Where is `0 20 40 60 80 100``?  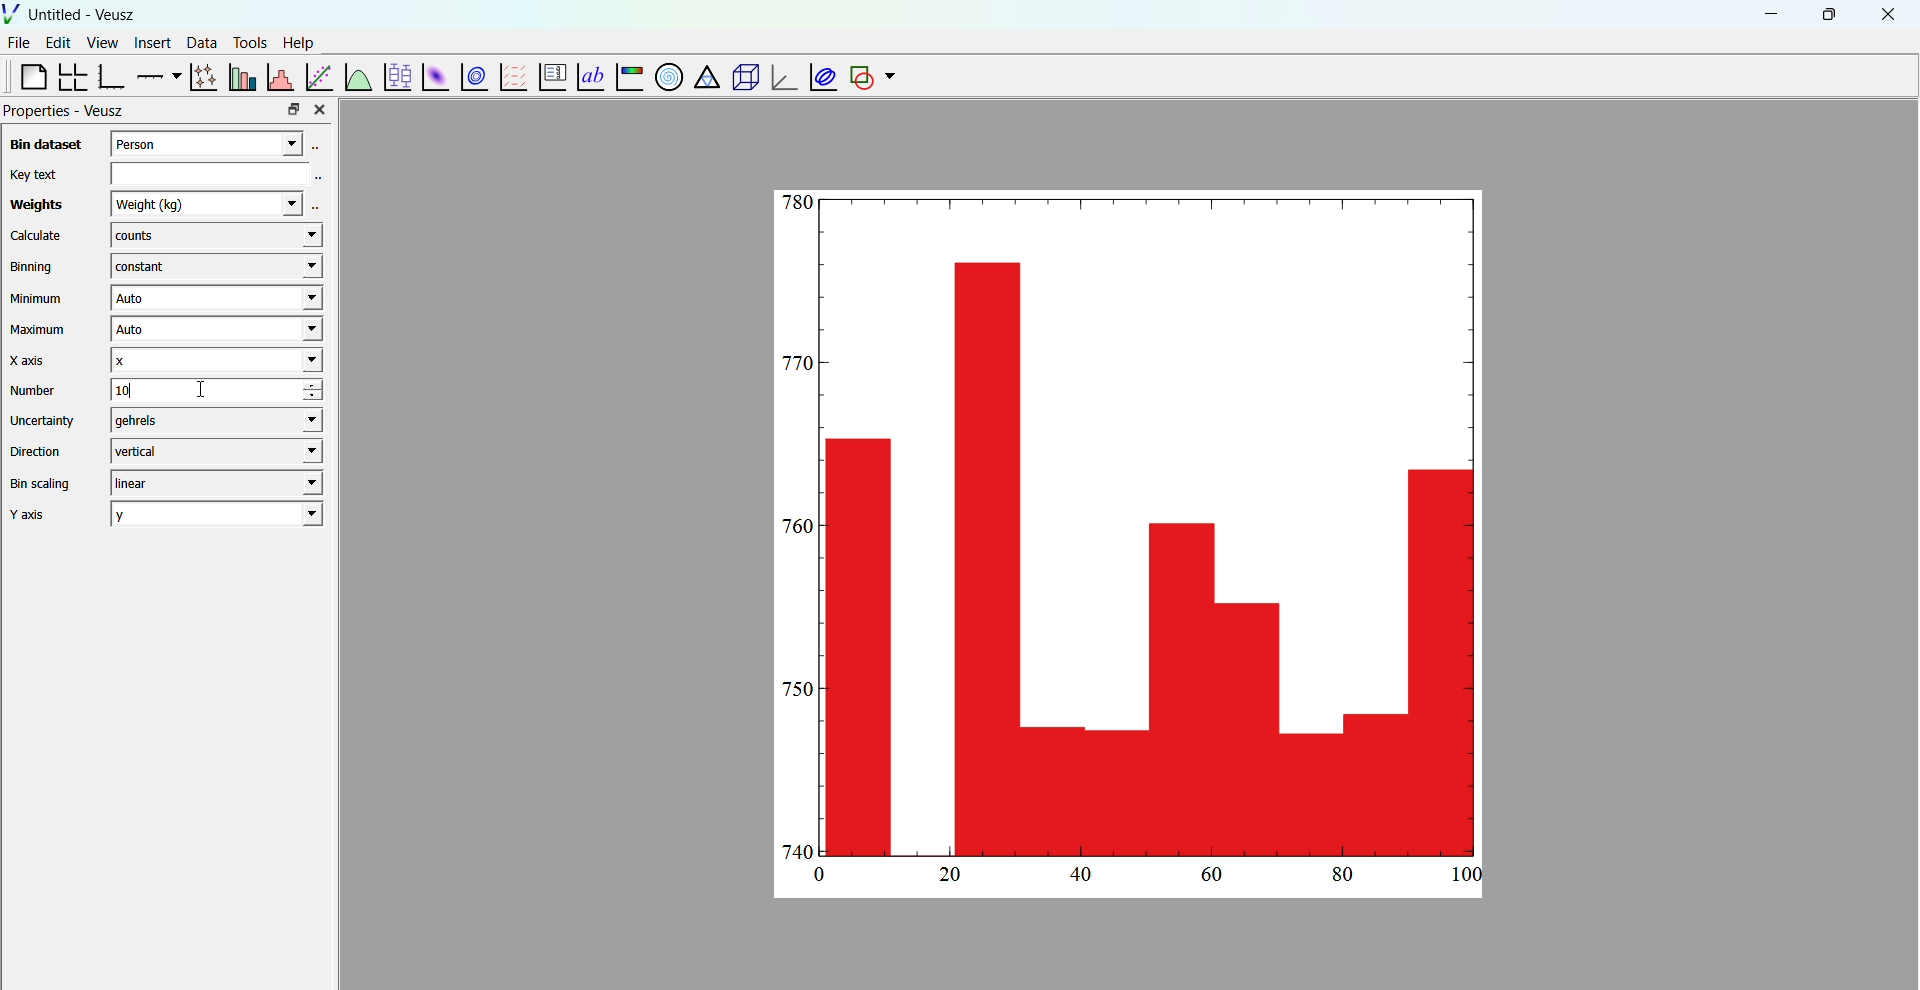 0 20 40 60 80 100` is located at coordinates (1138, 879).